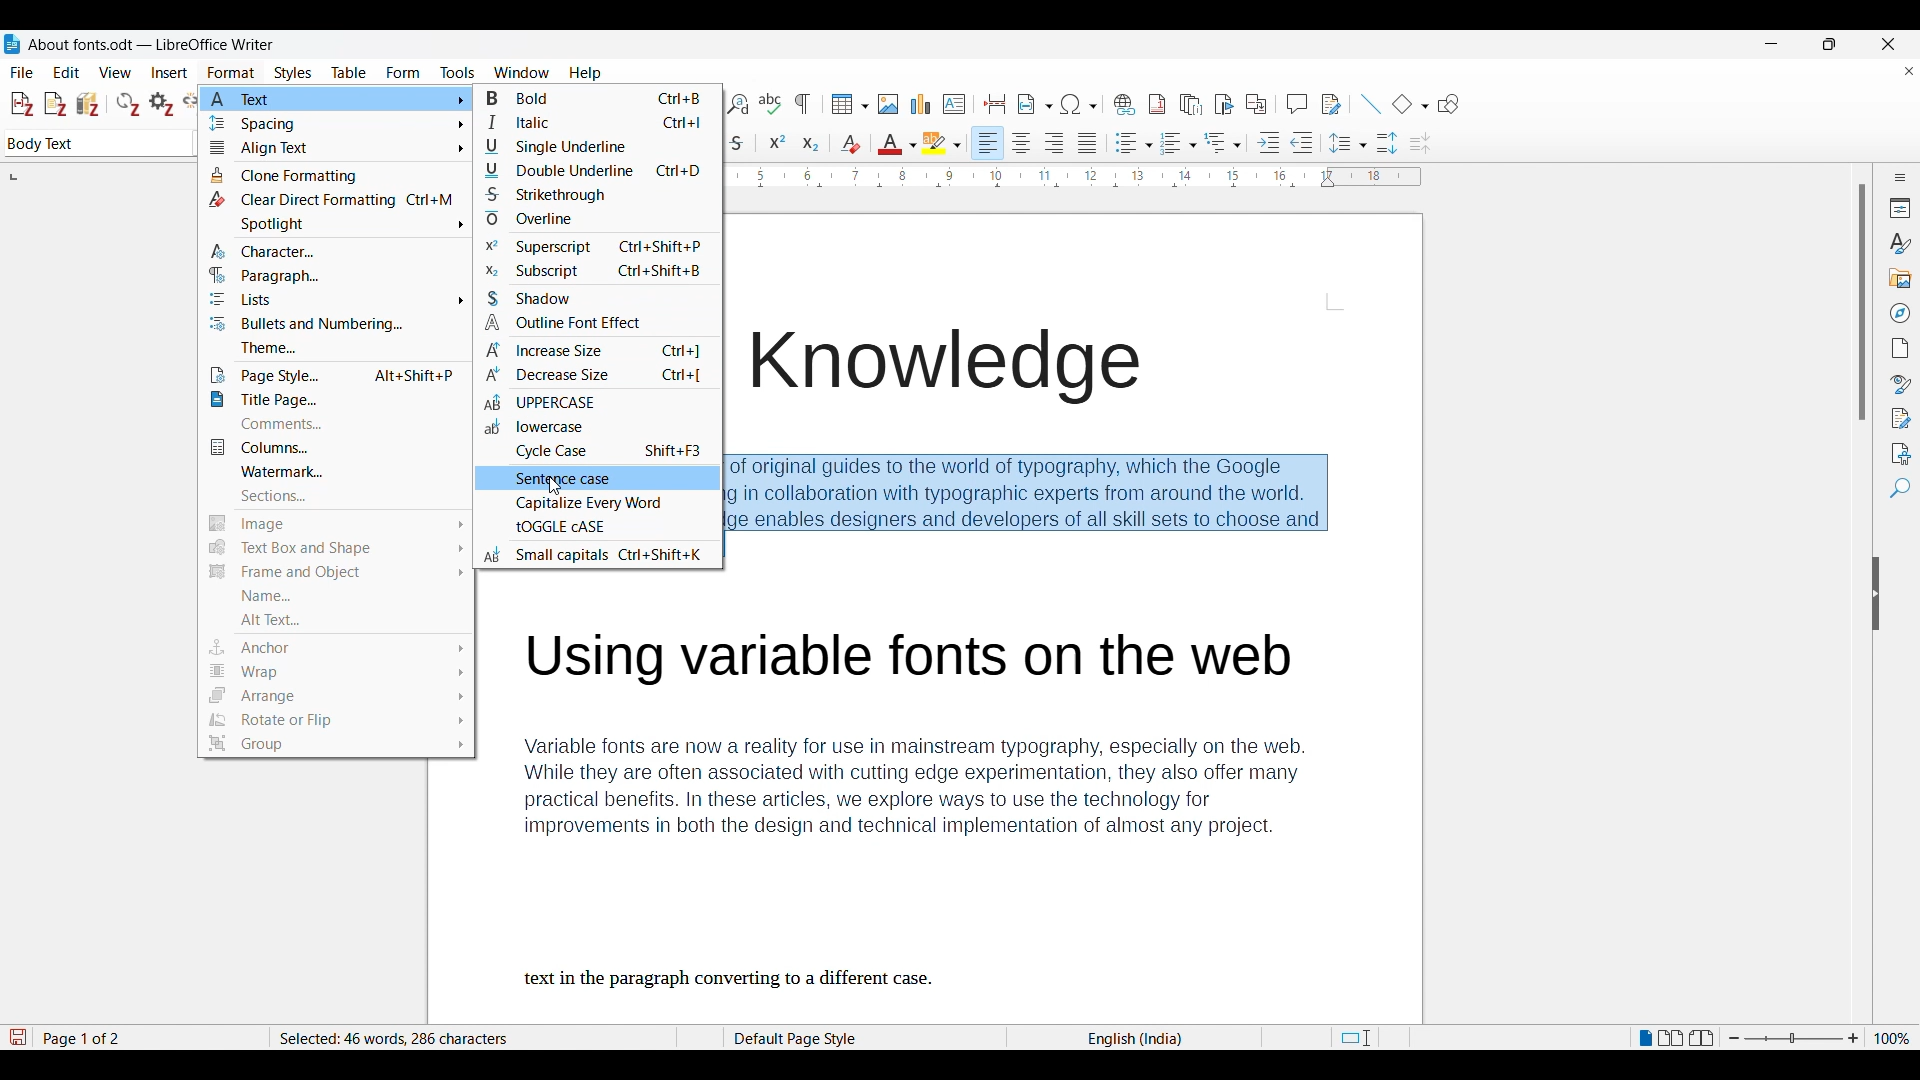 The height and width of the screenshot is (1080, 1920). Describe the element at coordinates (409, 1038) in the screenshot. I see `Words and character count of selected text` at that location.